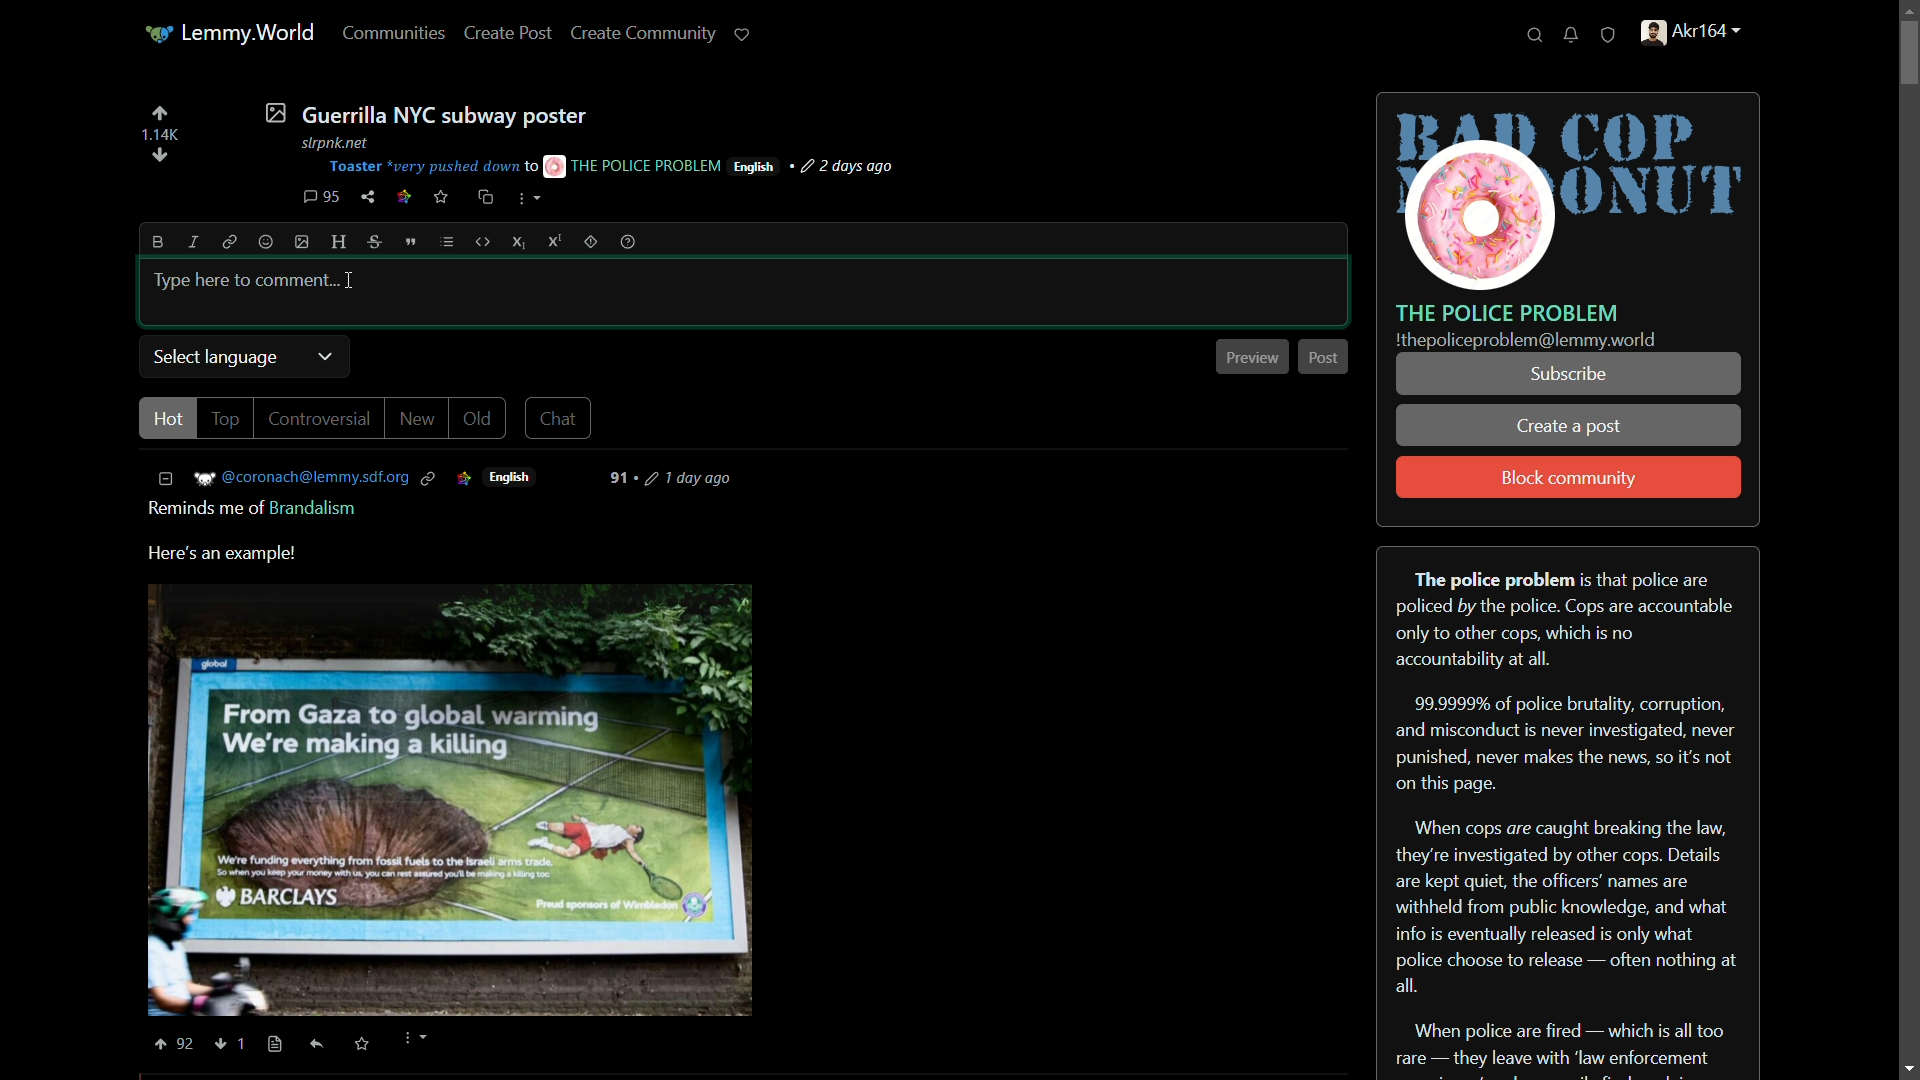 Image resolution: width=1920 pixels, height=1080 pixels. What do you see at coordinates (1702, 35) in the screenshot?
I see `handle` at bounding box center [1702, 35].